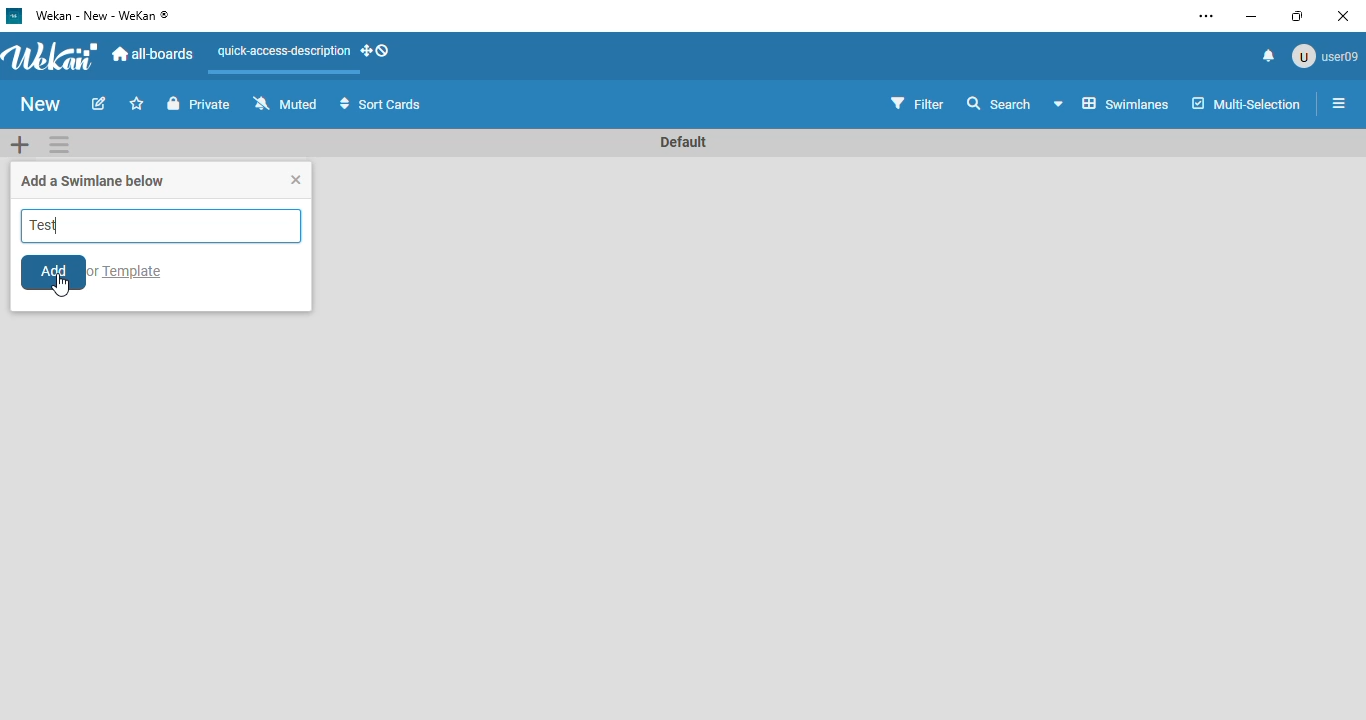 The height and width of the screenshot is (720, 1366). I want to click on Template, so click(136, 271).